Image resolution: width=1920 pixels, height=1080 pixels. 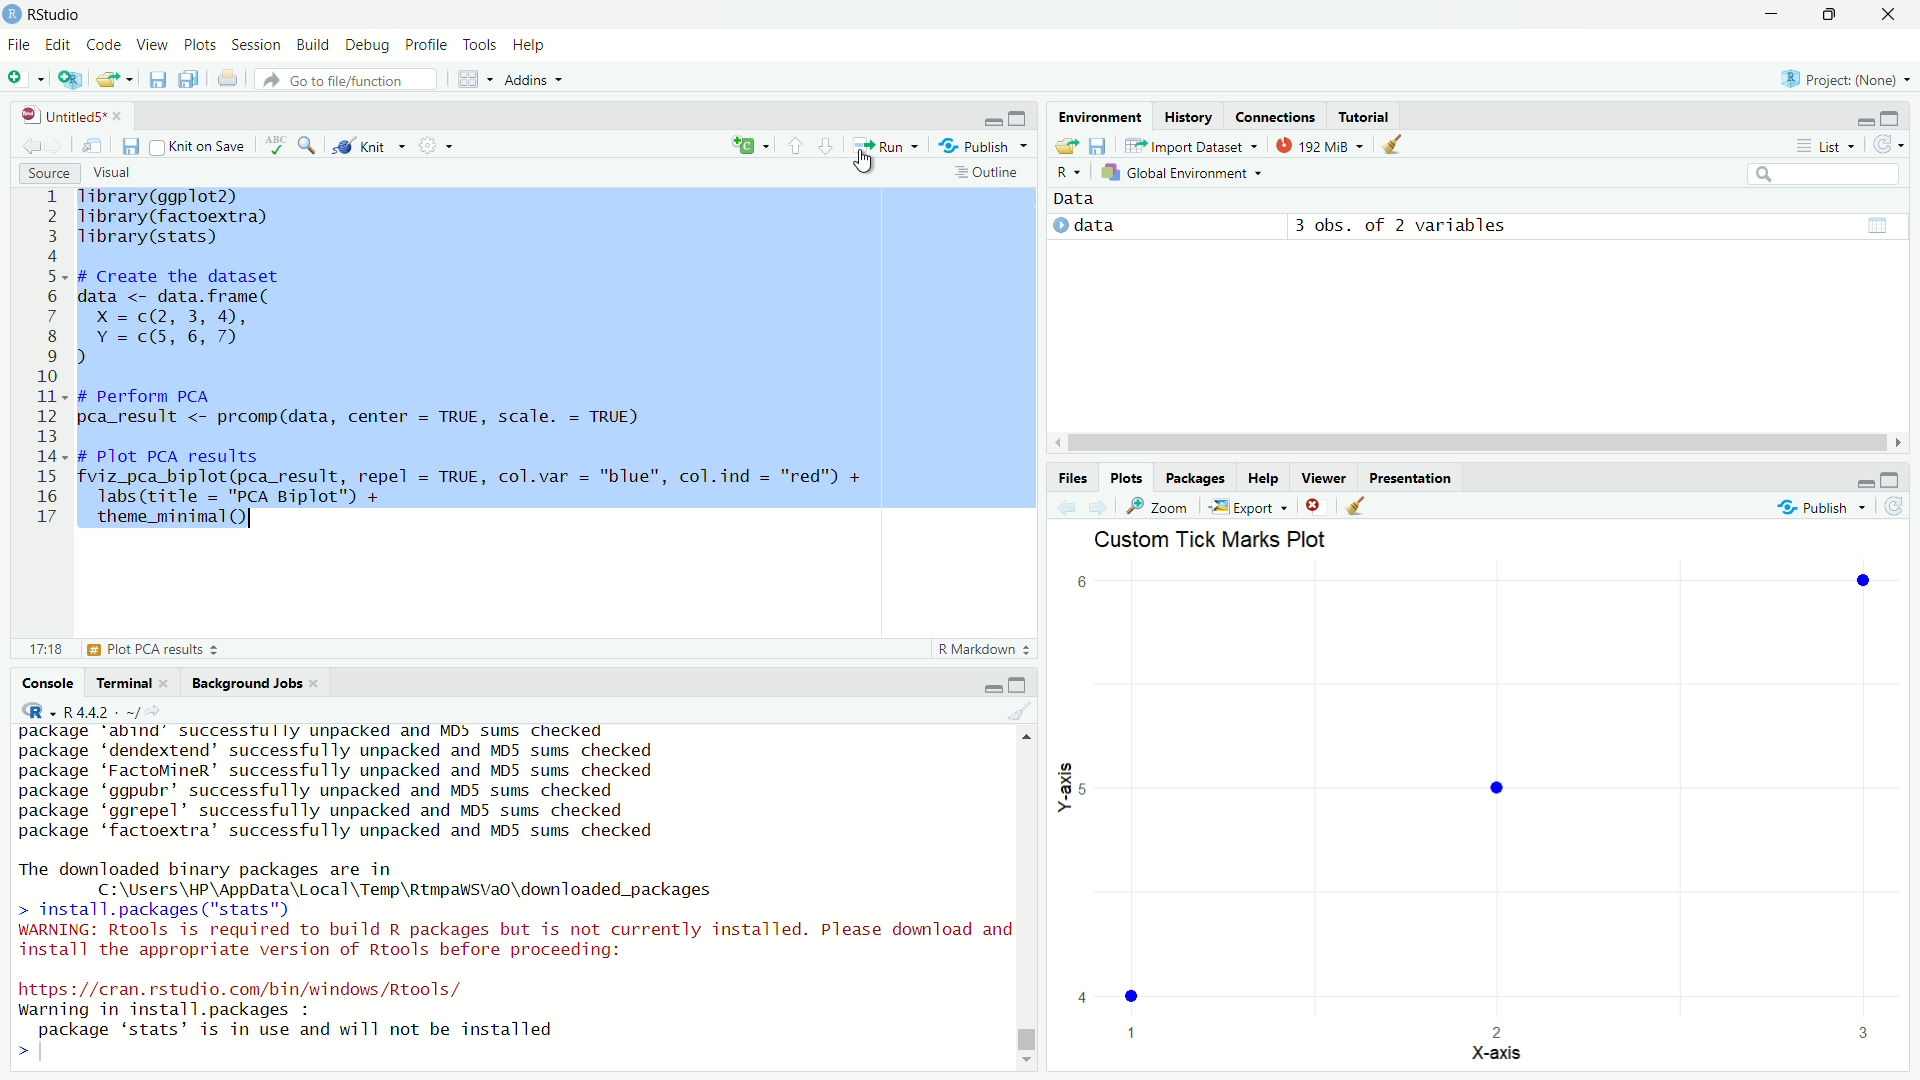 What do you see at coordinates (28, 147) in the screenshot?
I see `go back to previous source` at bounding box center [28, 147].